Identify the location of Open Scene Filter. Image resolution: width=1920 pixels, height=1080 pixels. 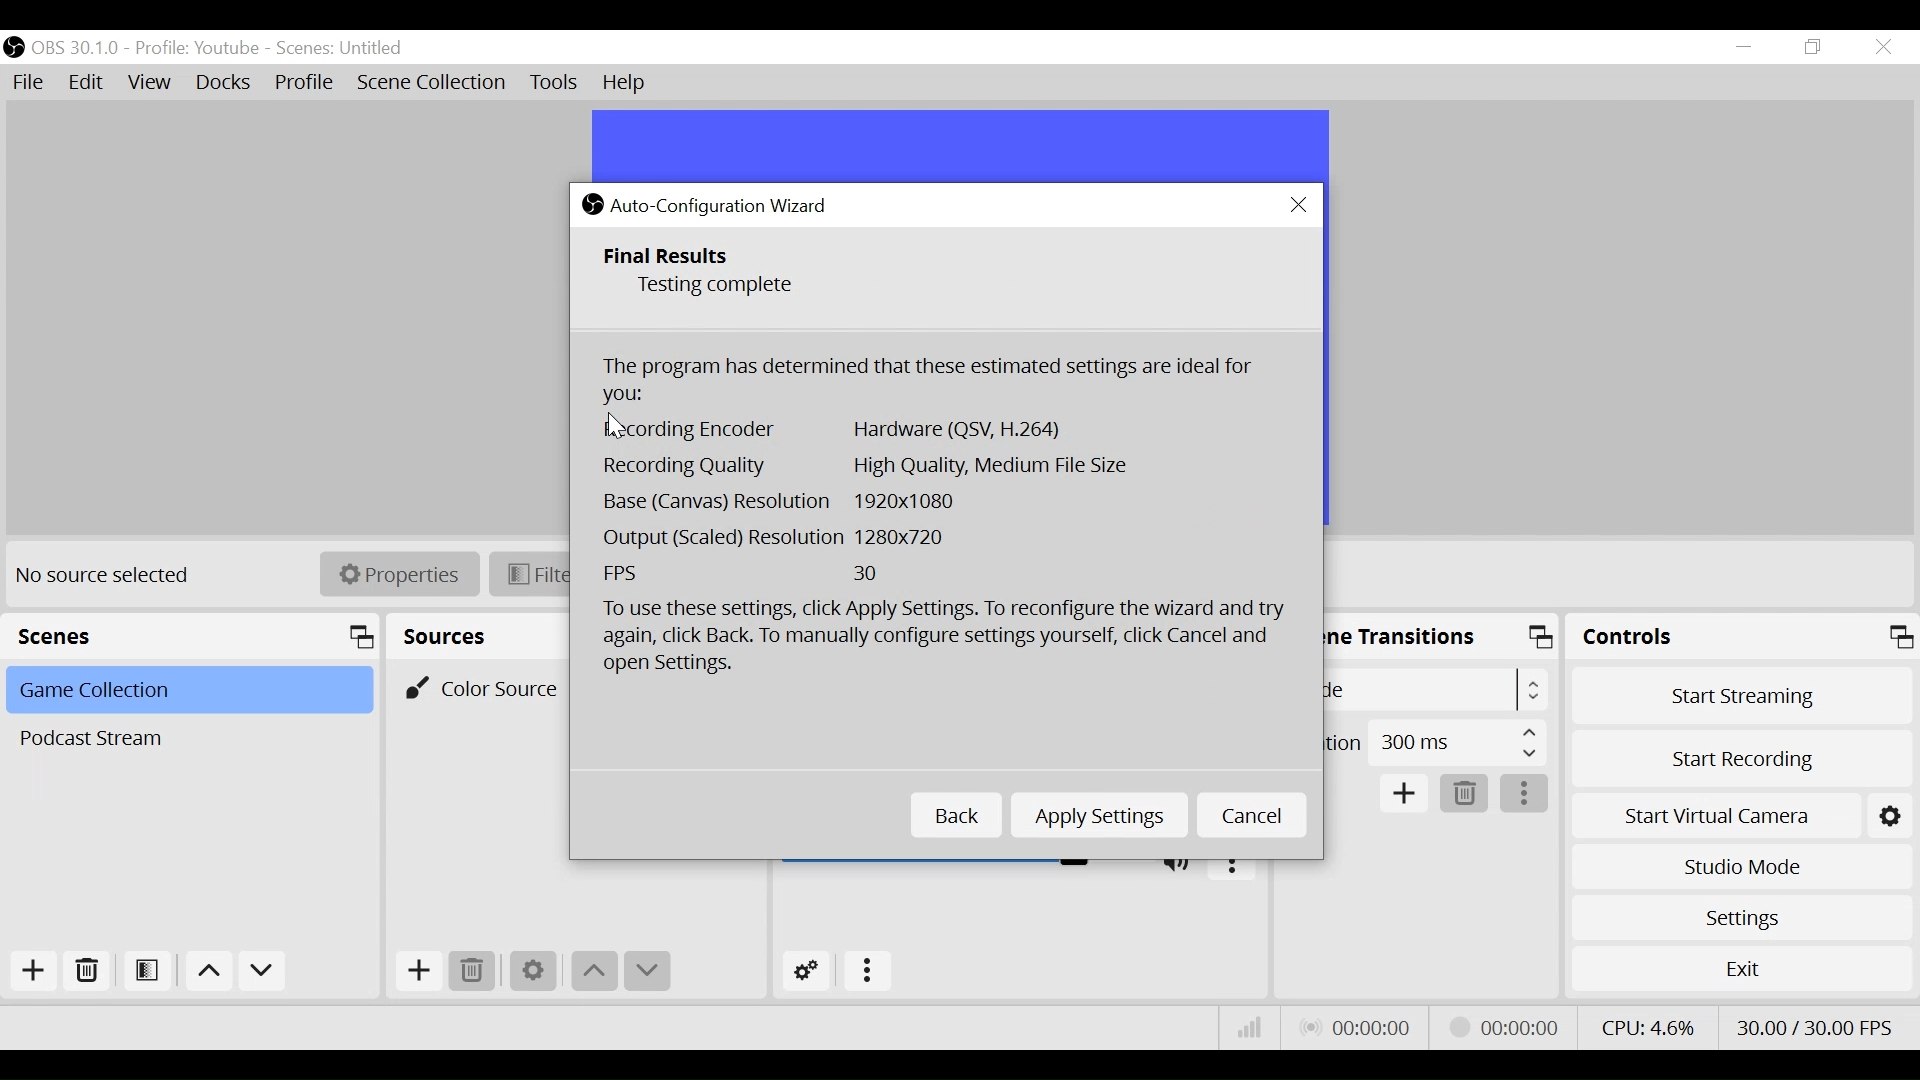
(147, 971).